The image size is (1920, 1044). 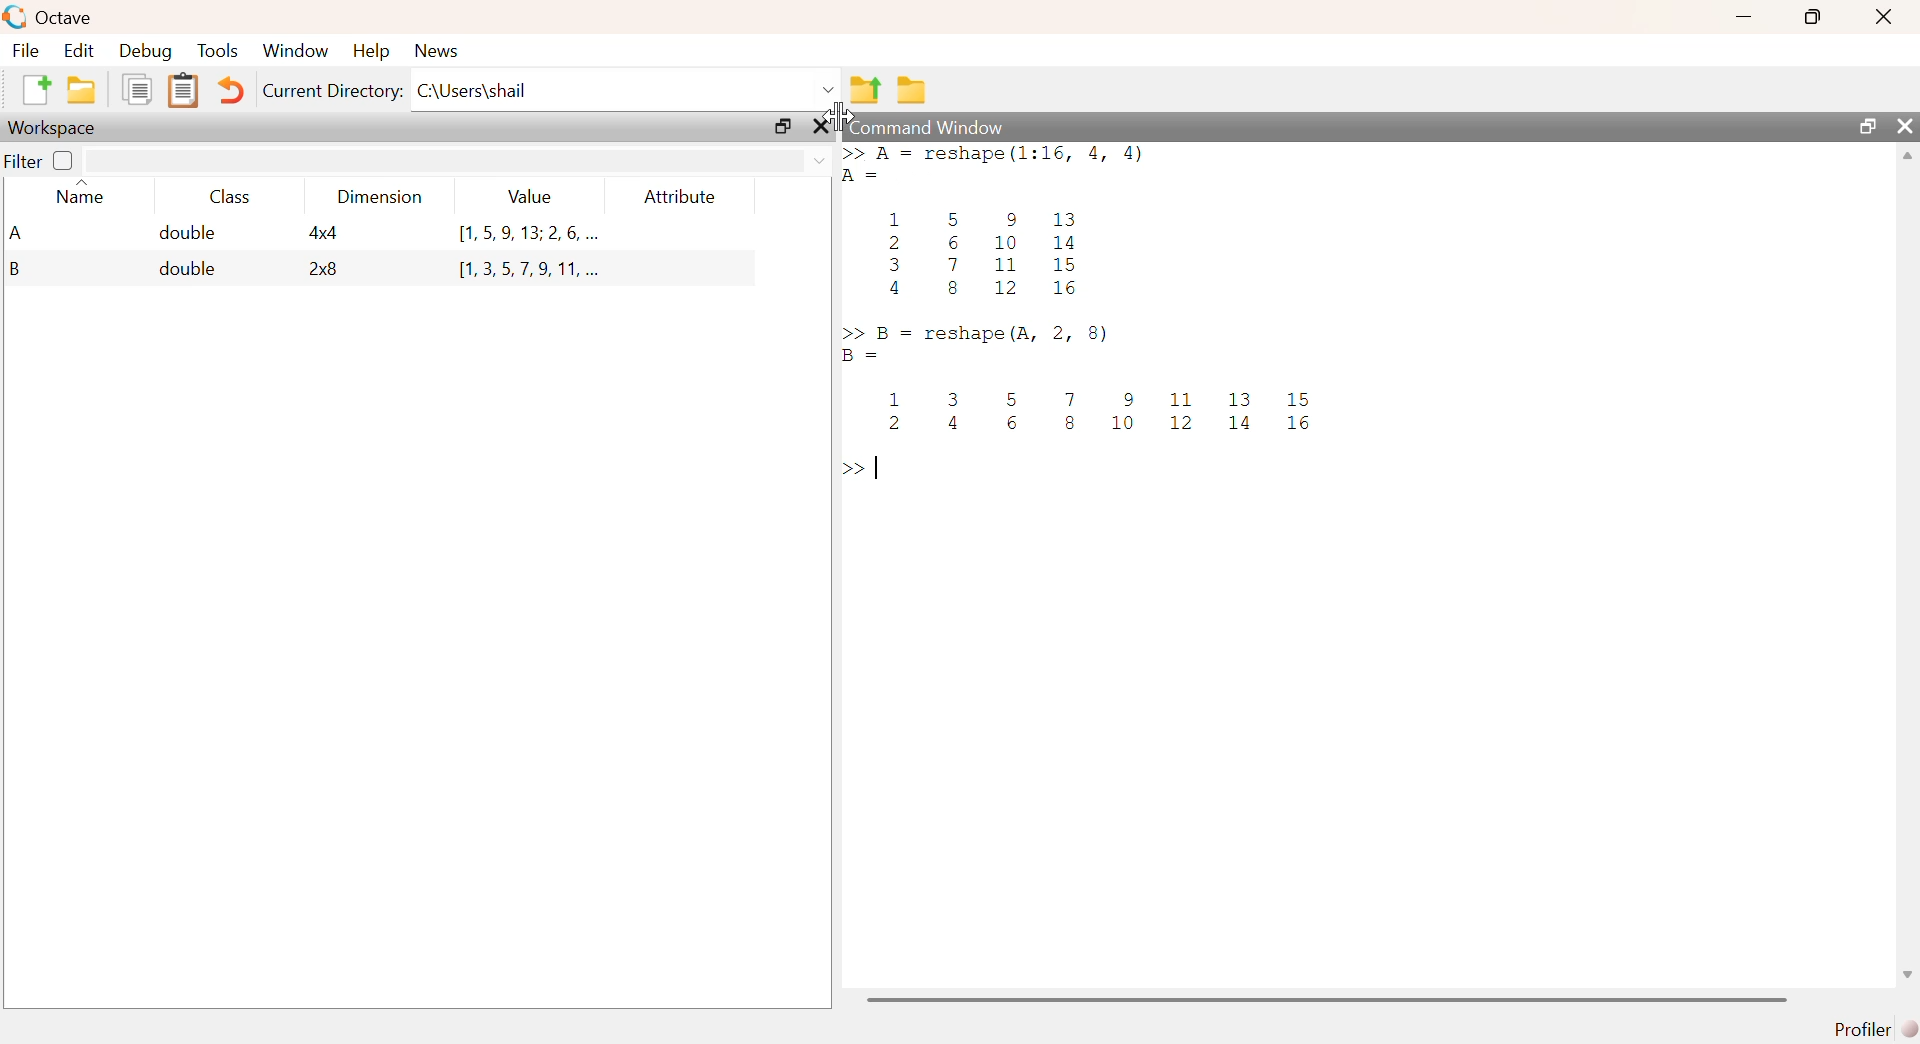 What do you see at coordinates (627, 89) in the screenshot?
I see `C\Users\shail ` at bounding box center [627, 89].